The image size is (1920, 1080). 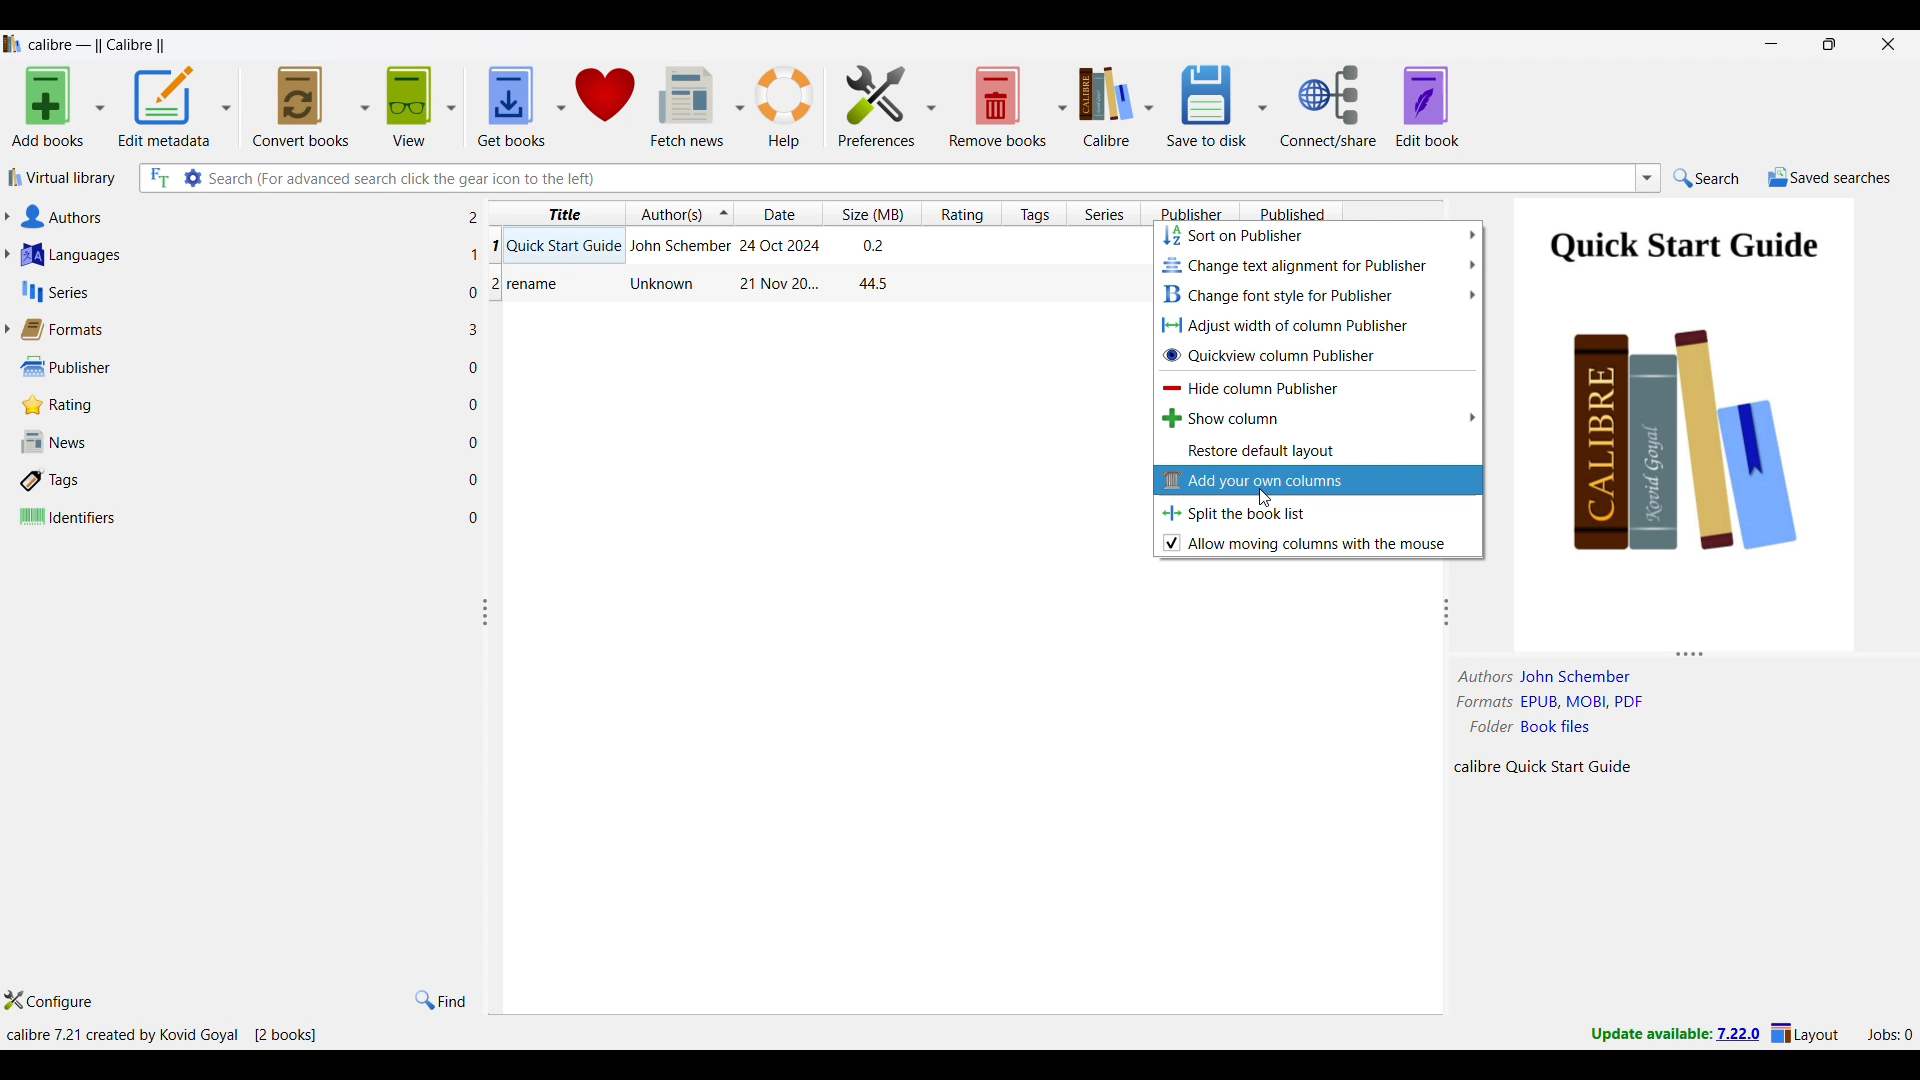 What do you see at coordinates (776, 284) in the screenshot?
I see `Date` at bounding box center [776, 284].